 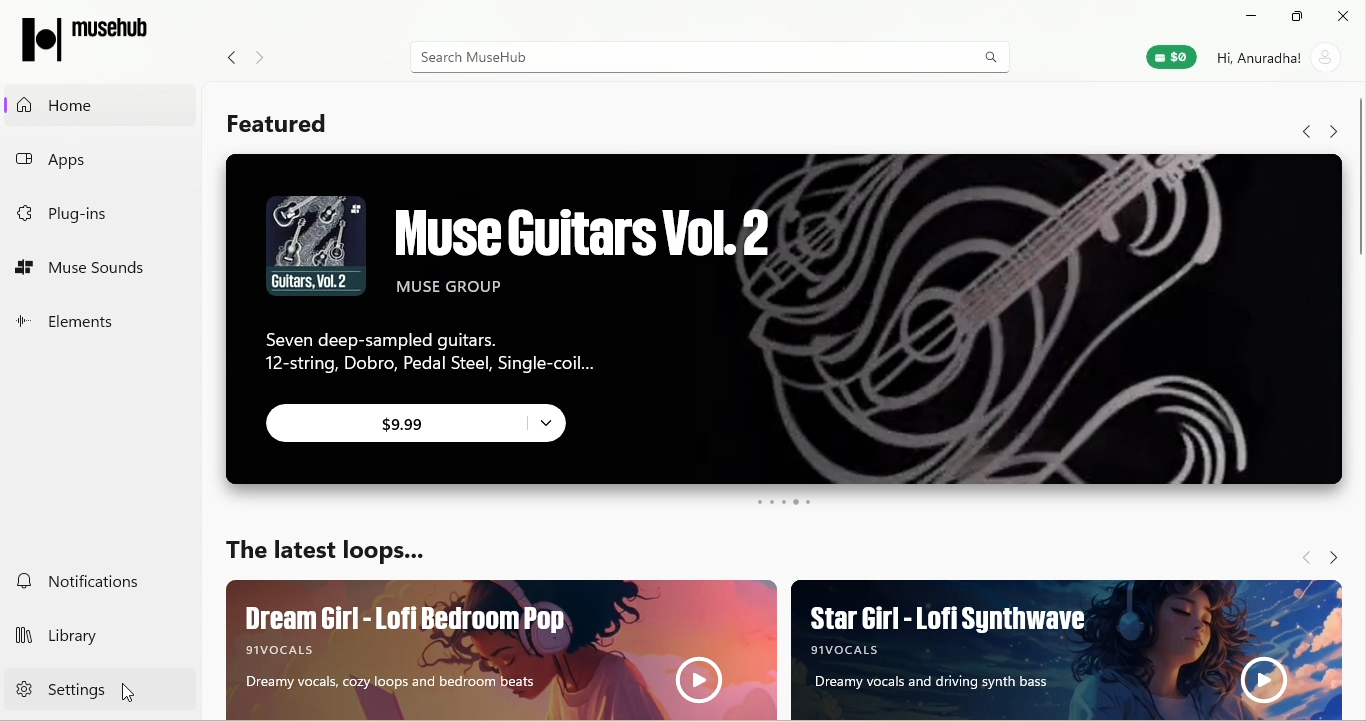 What do you see at coordinates (97, 267) in the screenshot?
I see `muse sounds` at bounding box center [97, 267].